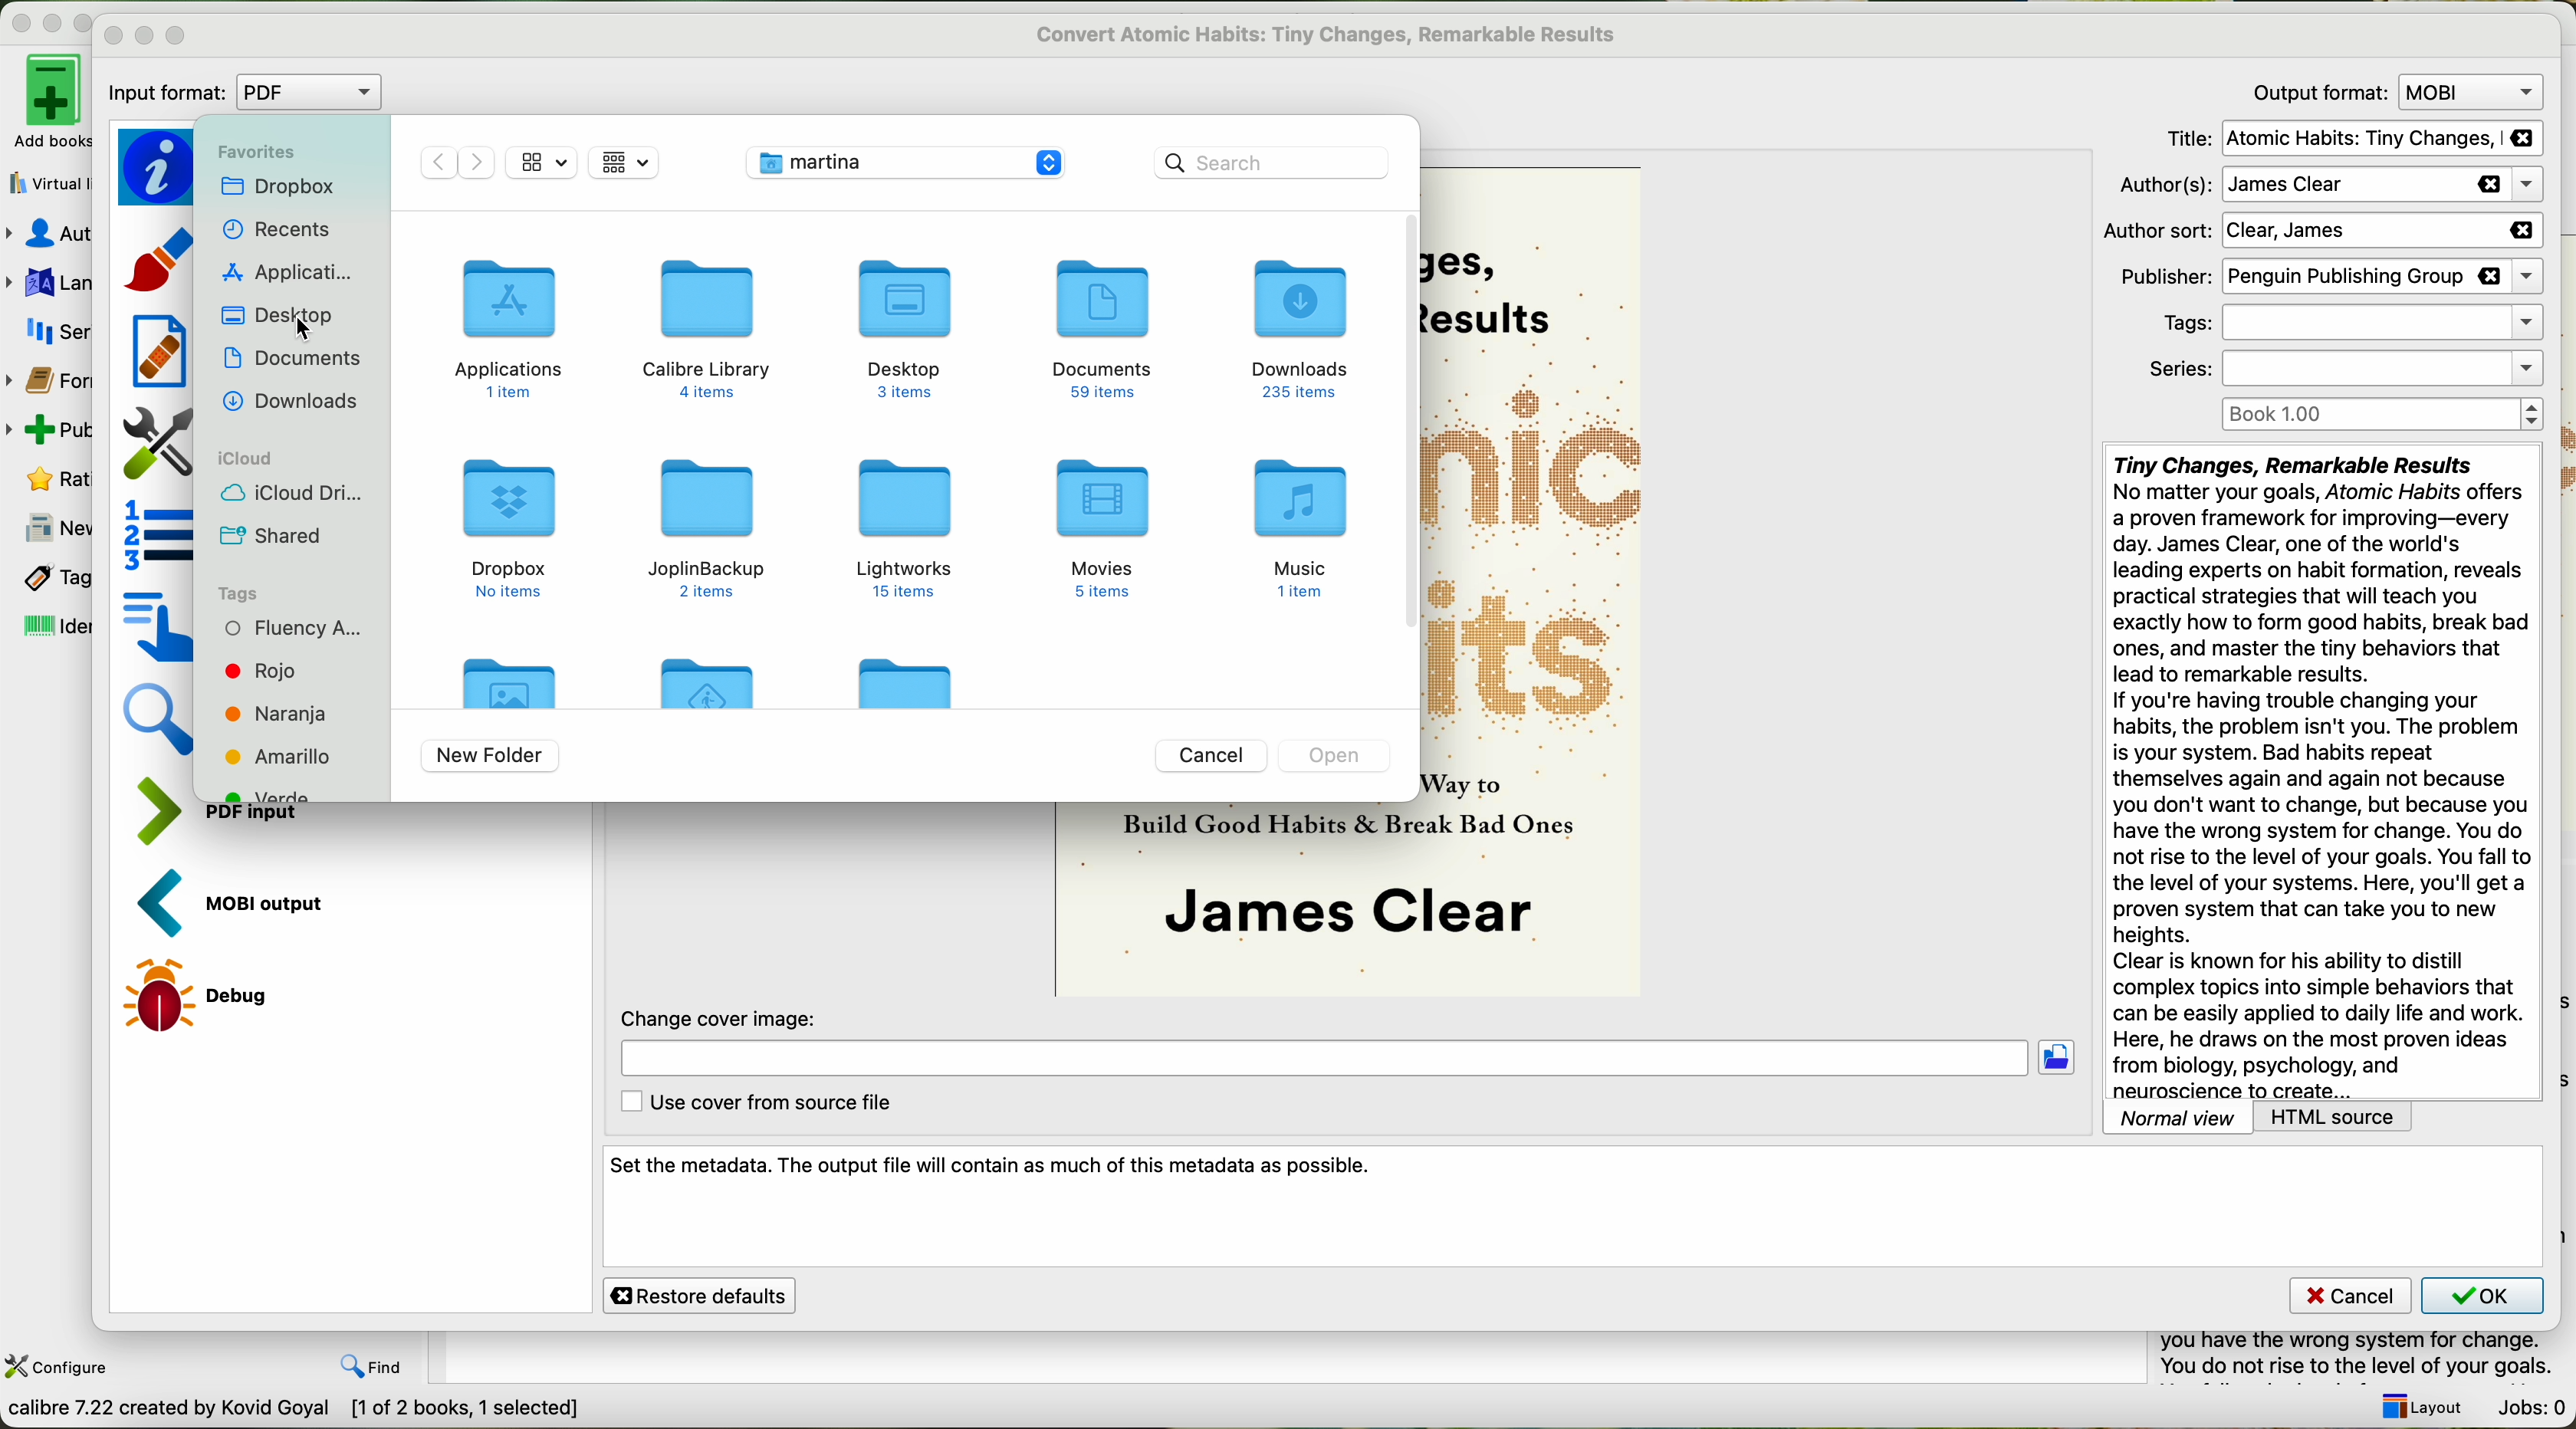  What do you see at coordinates (704, 684) in the screenshot?
I see `folder` at bounding box center [704, 684].